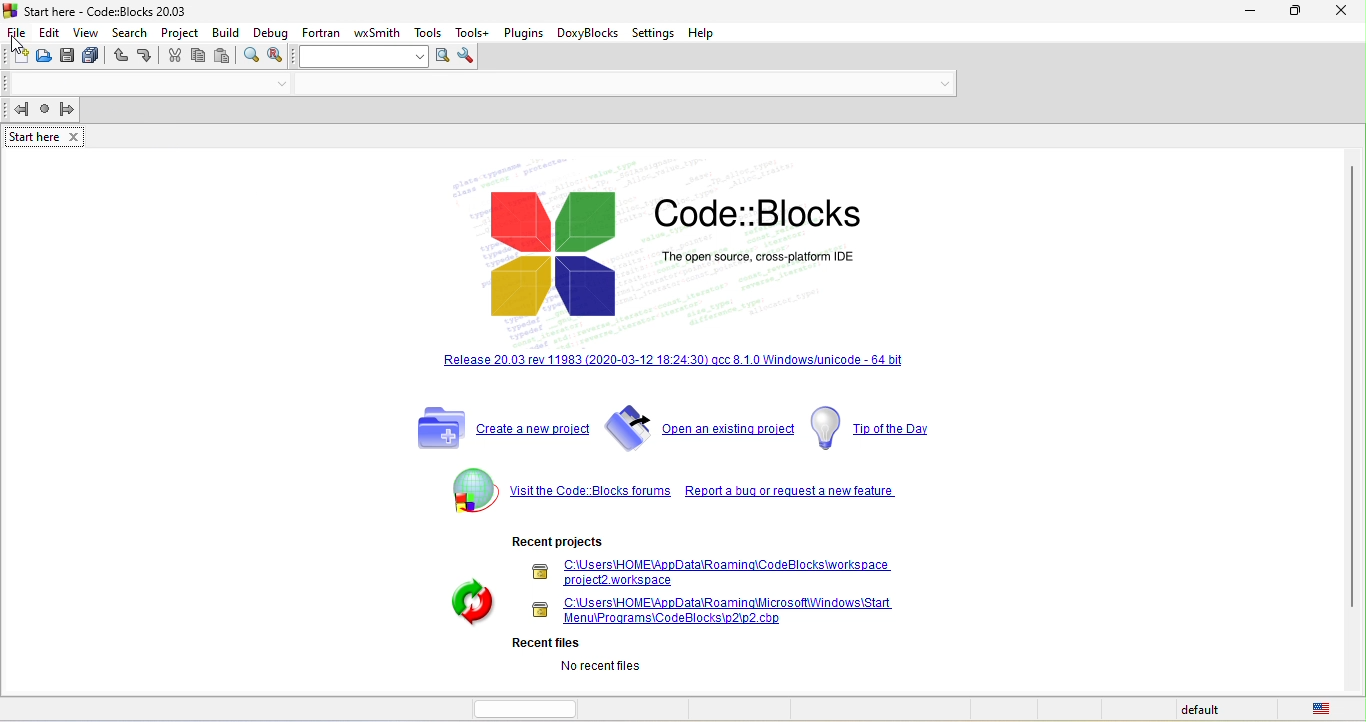 This screenshot has height=722, width=1366. What do you see at coordinates (199, 56) in the screenshot?
I see `copy` at bounding box center [199, 56].